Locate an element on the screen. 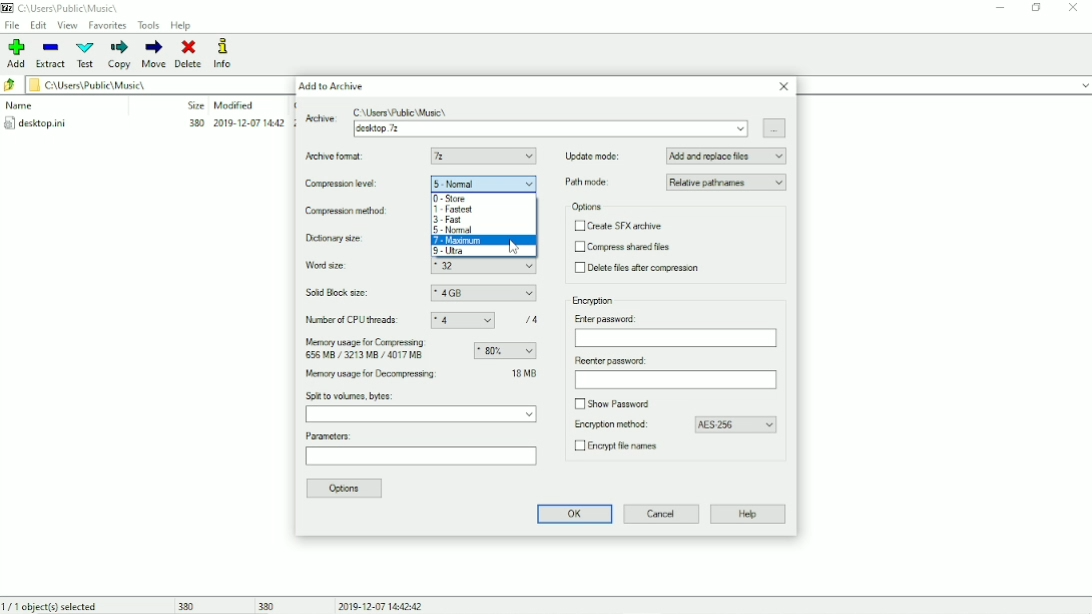  Options is located at coordinates (347, 489).